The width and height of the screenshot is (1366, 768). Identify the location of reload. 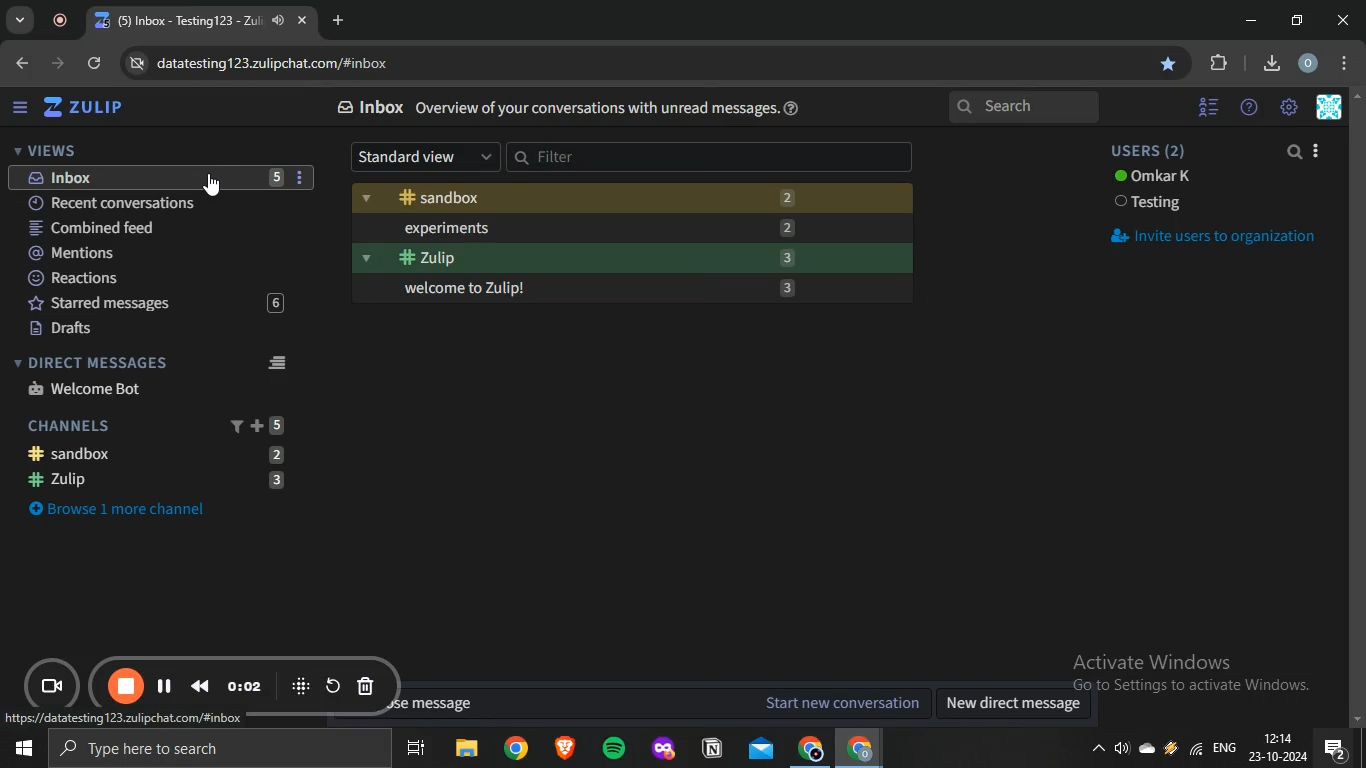
(333, 685).